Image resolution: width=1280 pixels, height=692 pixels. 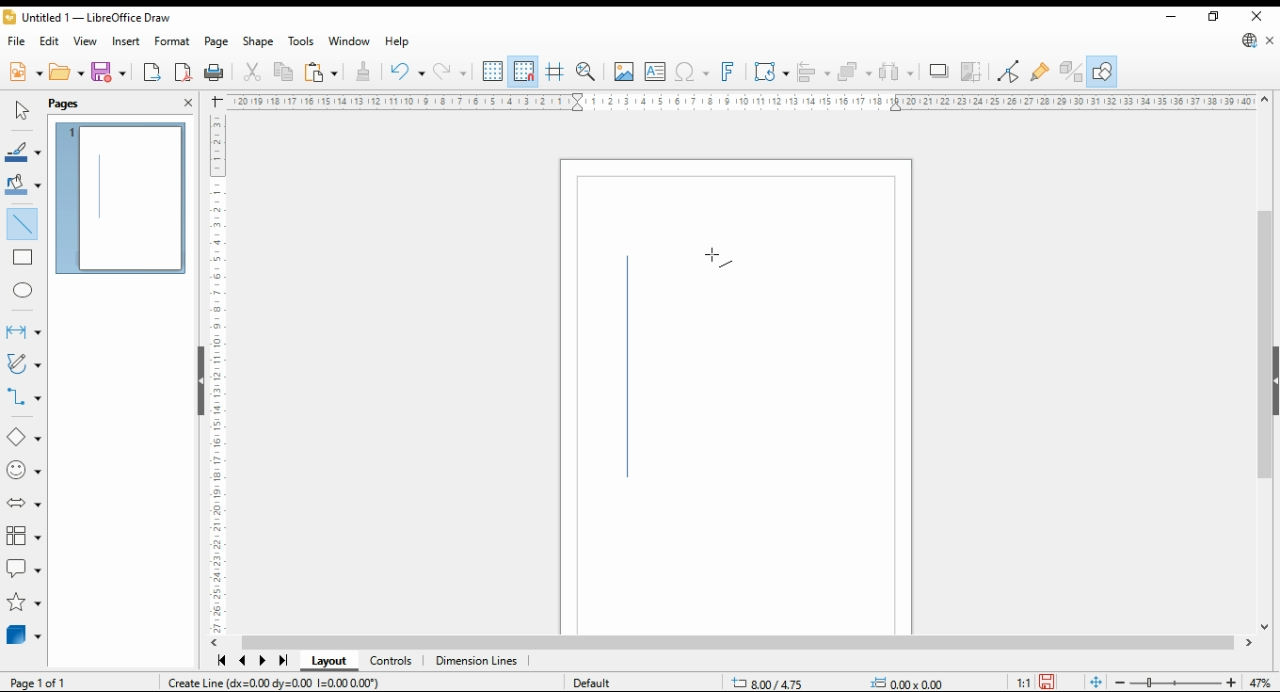 I want to click on help, so click(x=398, y=42).